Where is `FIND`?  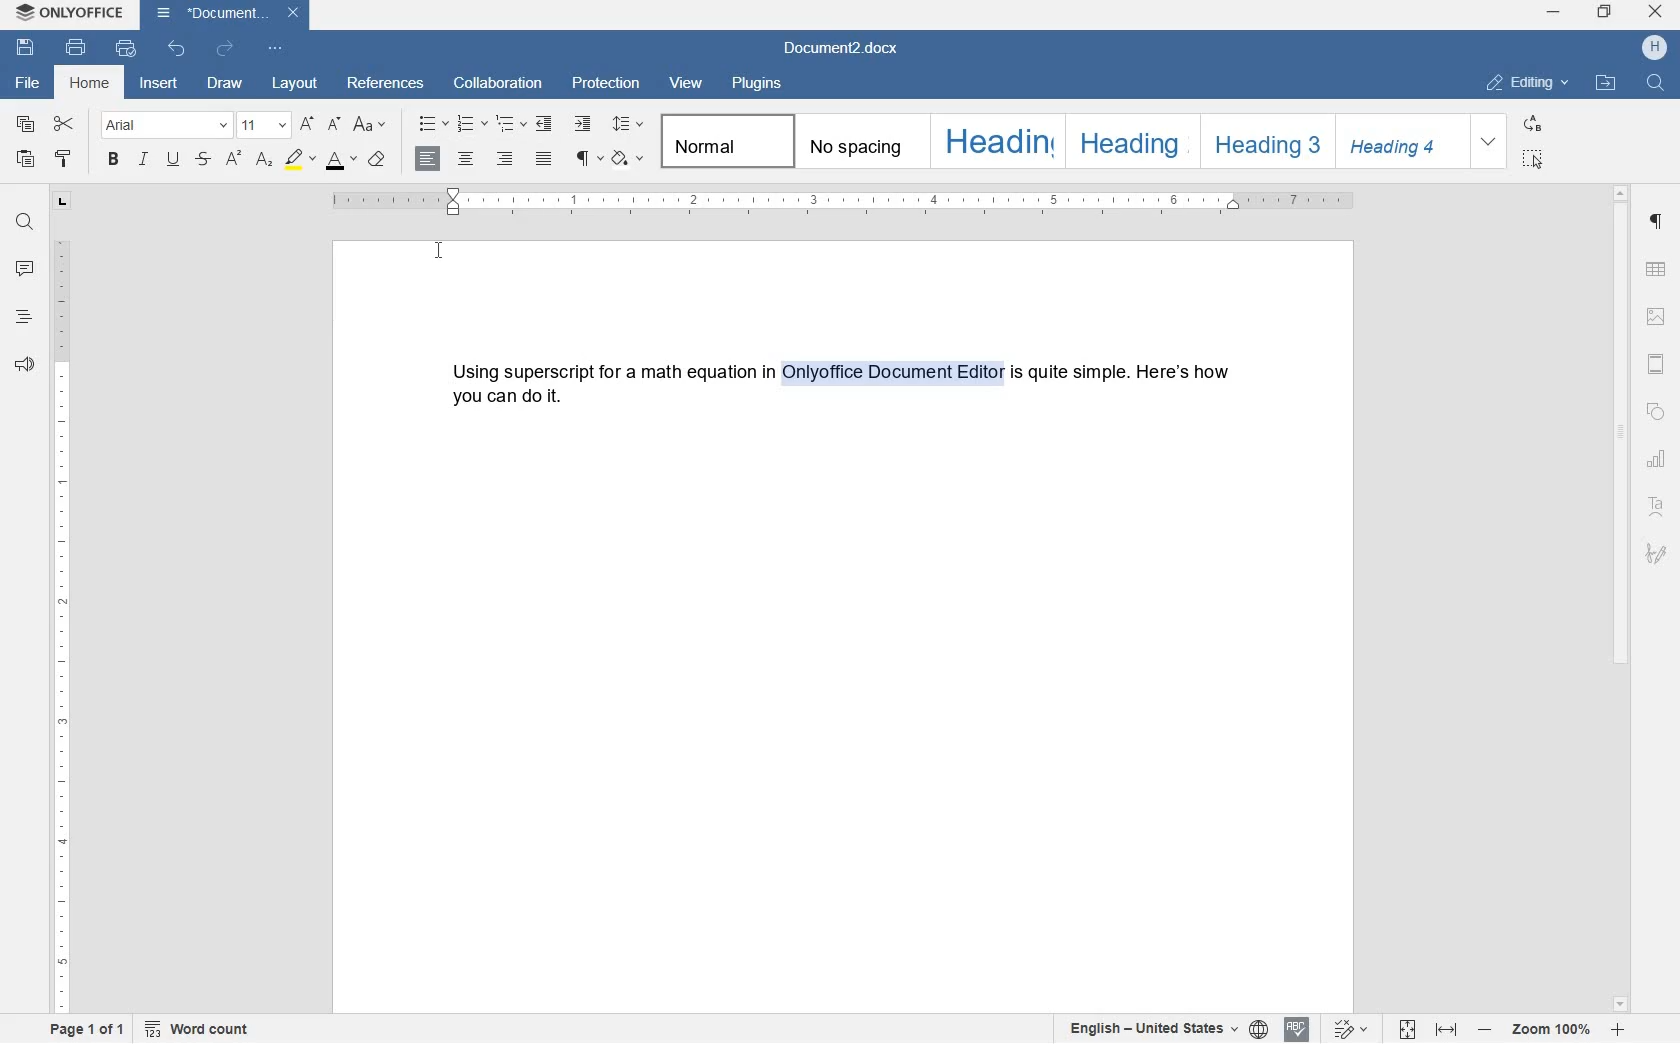 FIND is located at coordinates (1653, 83).